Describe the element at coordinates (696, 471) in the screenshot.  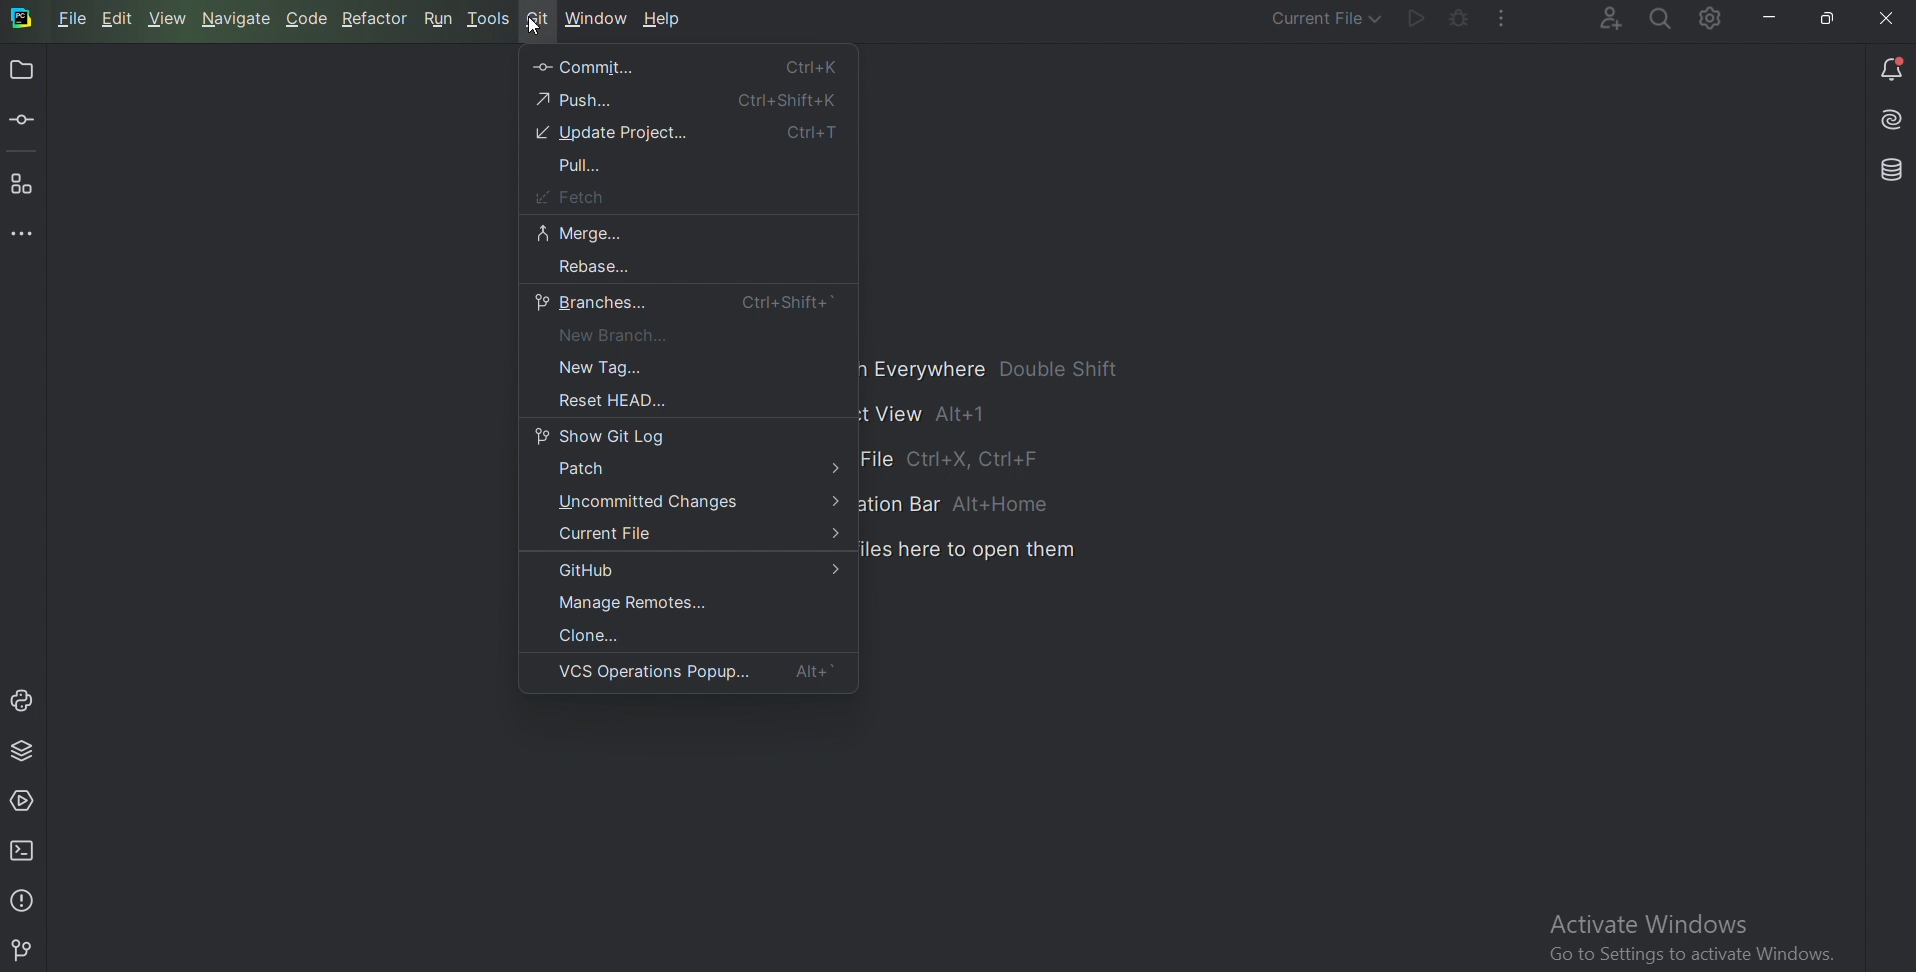
I see `Patch` at that location.